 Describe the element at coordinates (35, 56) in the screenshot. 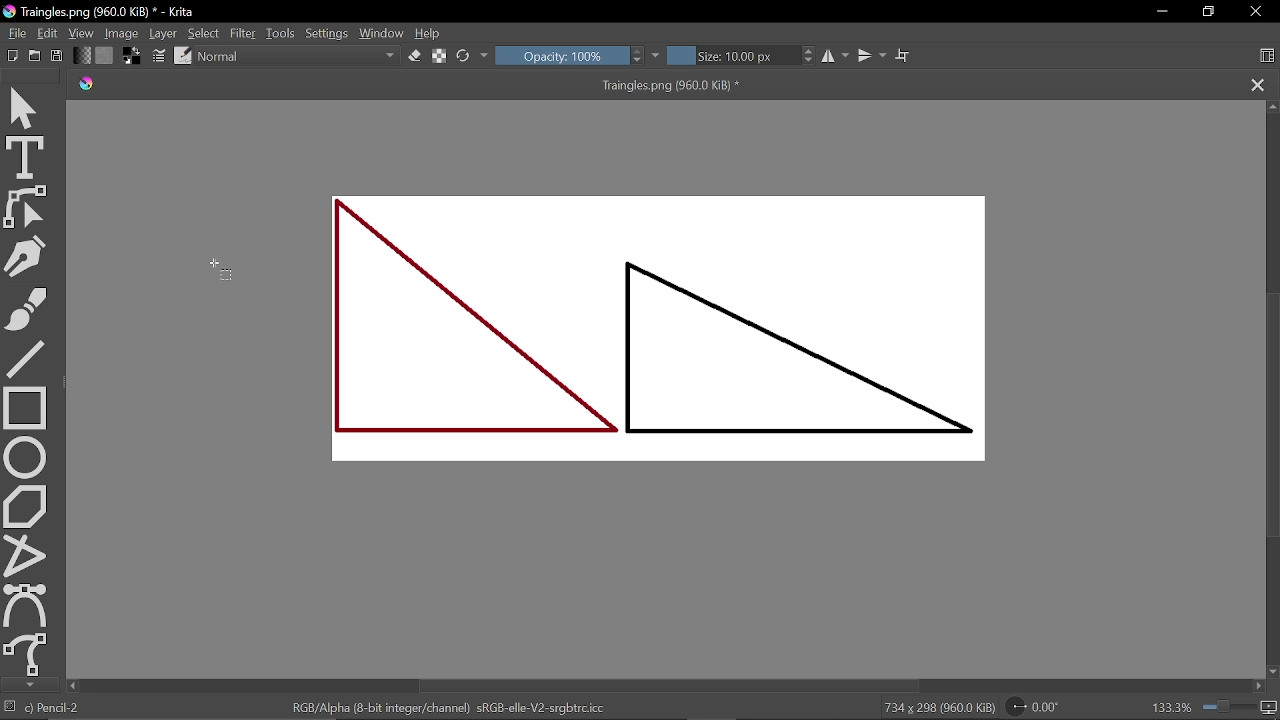

I see `Open new document` at that location.